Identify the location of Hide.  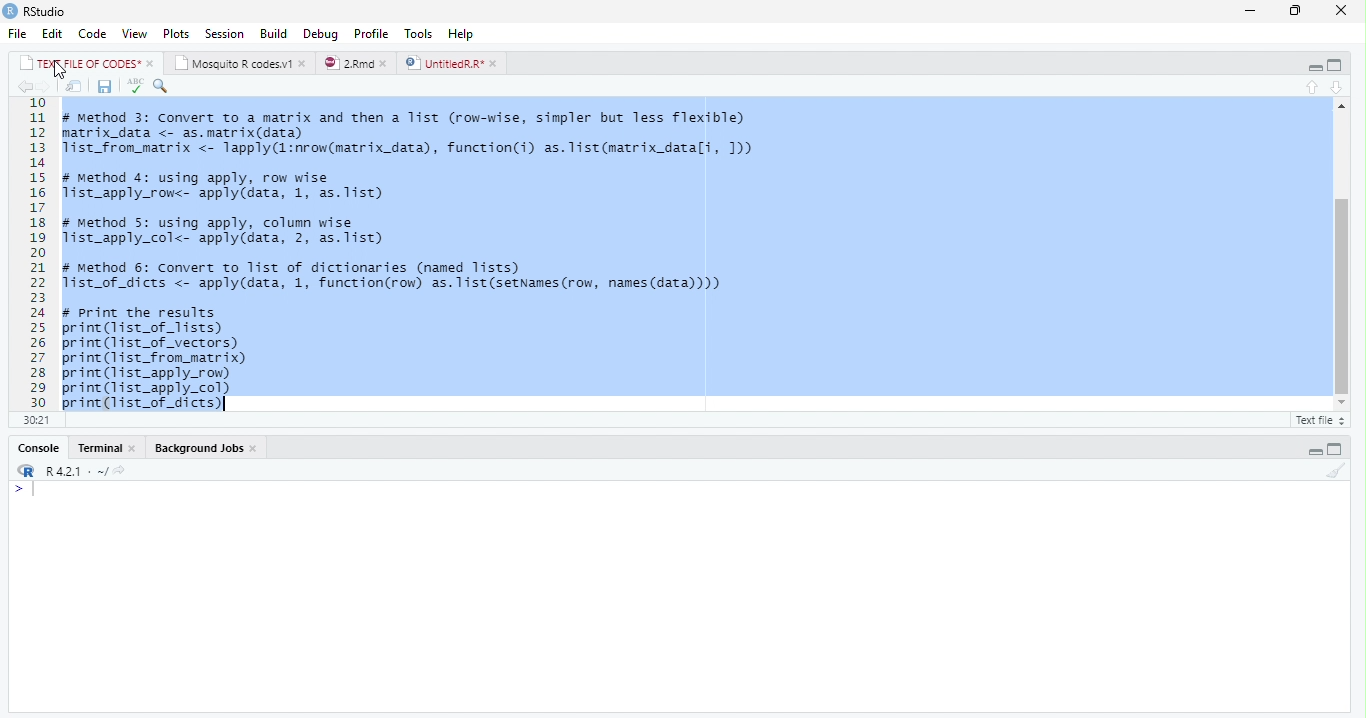
(1313, 449).